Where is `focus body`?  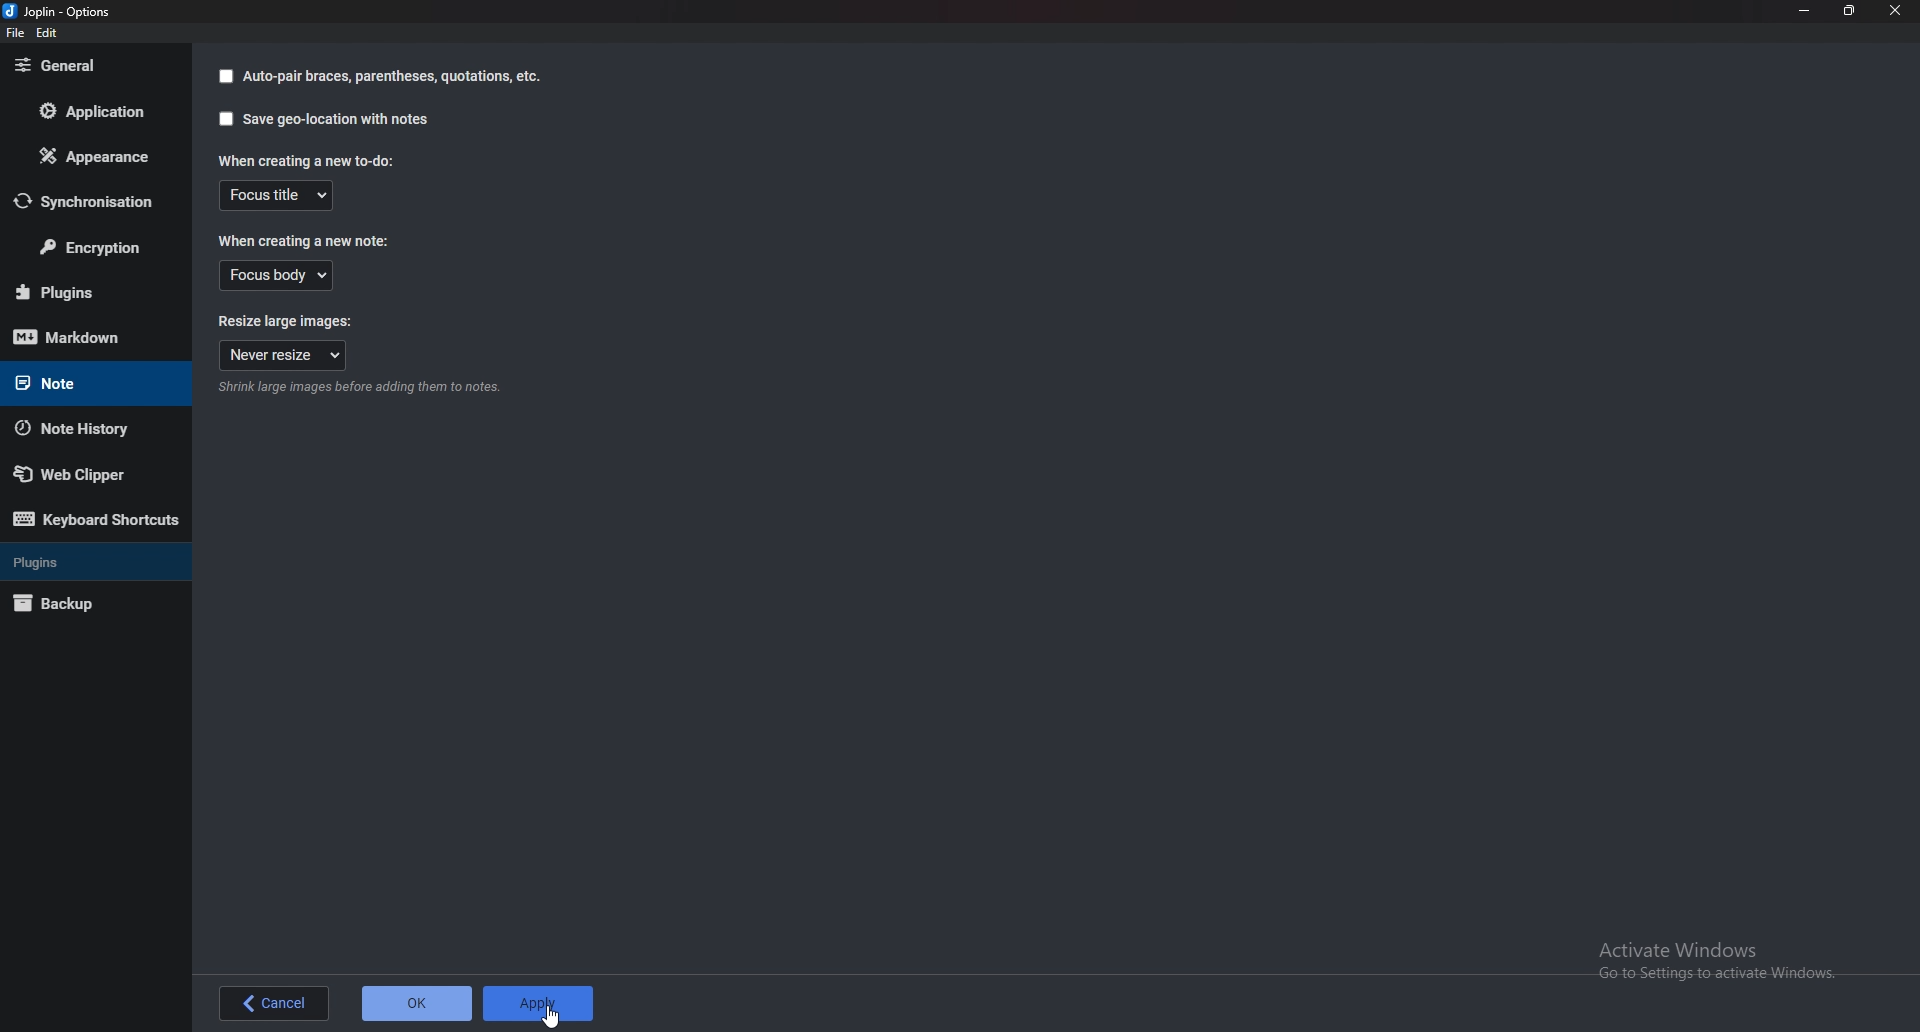
focus body is located at coordinates (276, 276).